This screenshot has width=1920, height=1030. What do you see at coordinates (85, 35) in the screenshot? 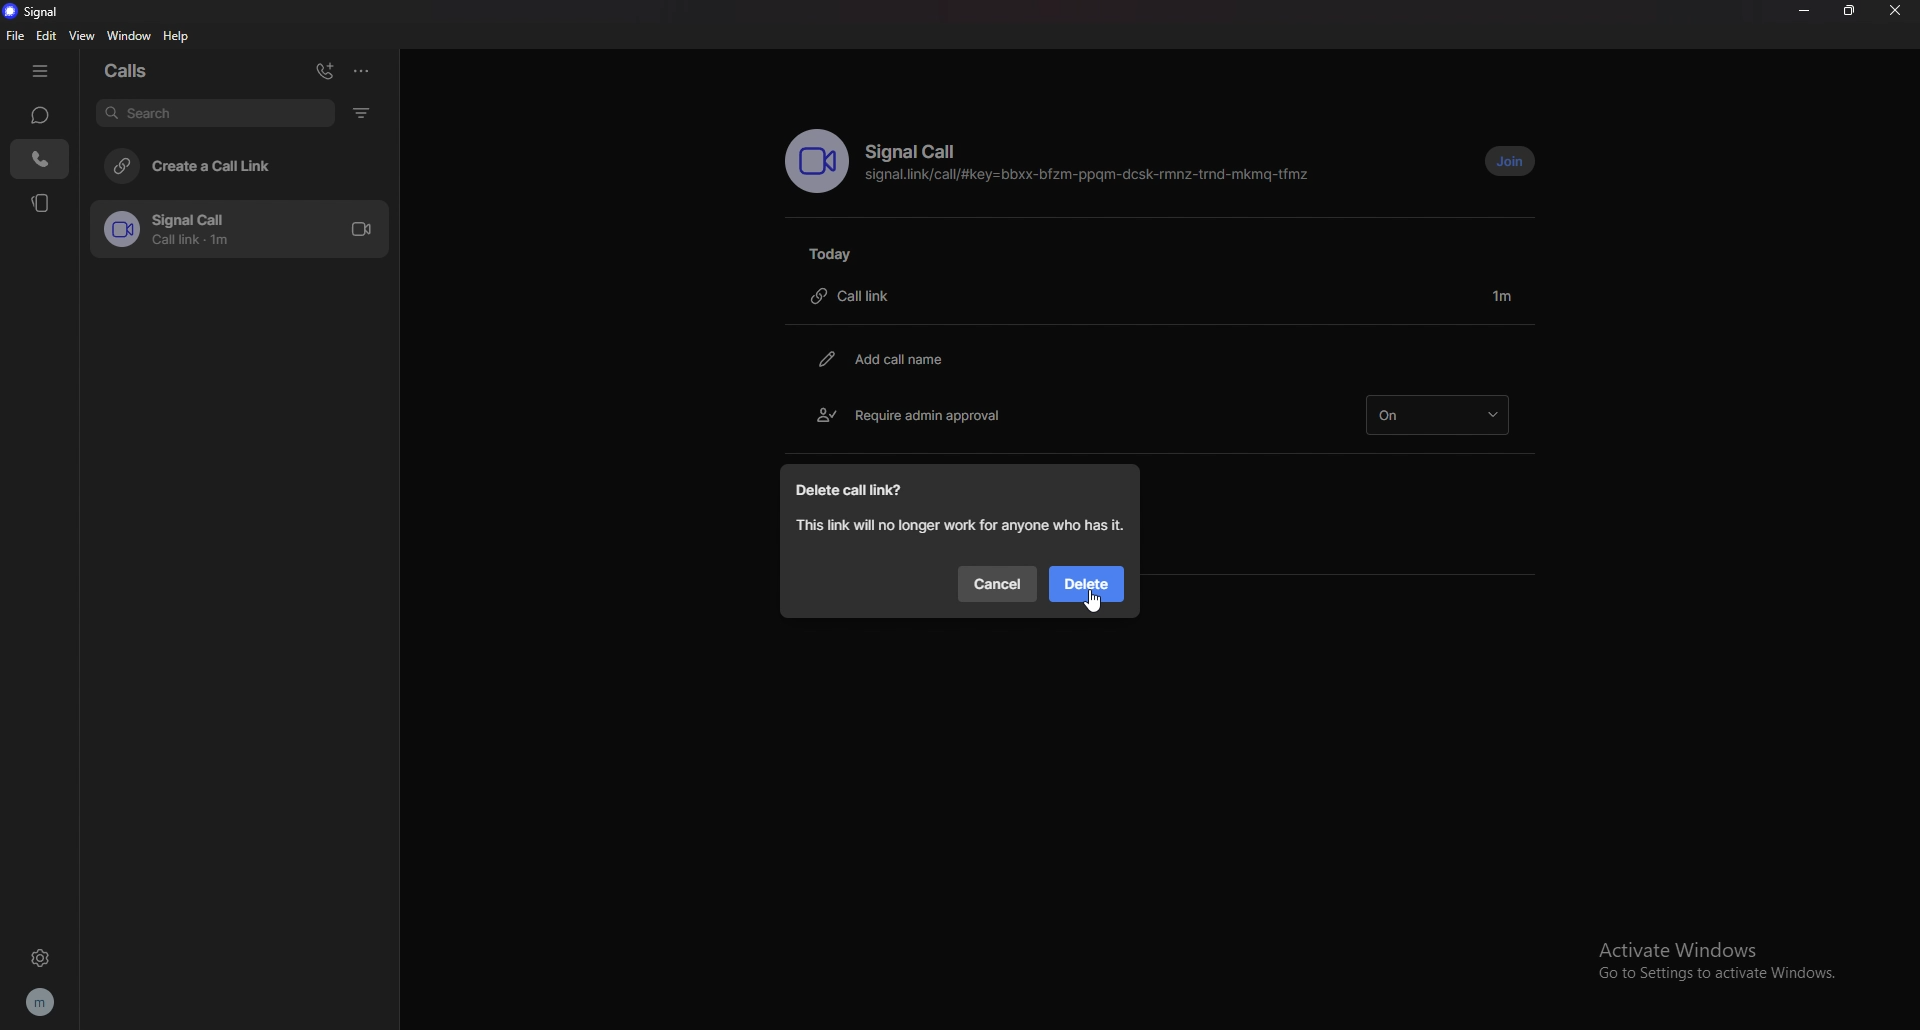
I see `view` at bounding box center [85, 35].